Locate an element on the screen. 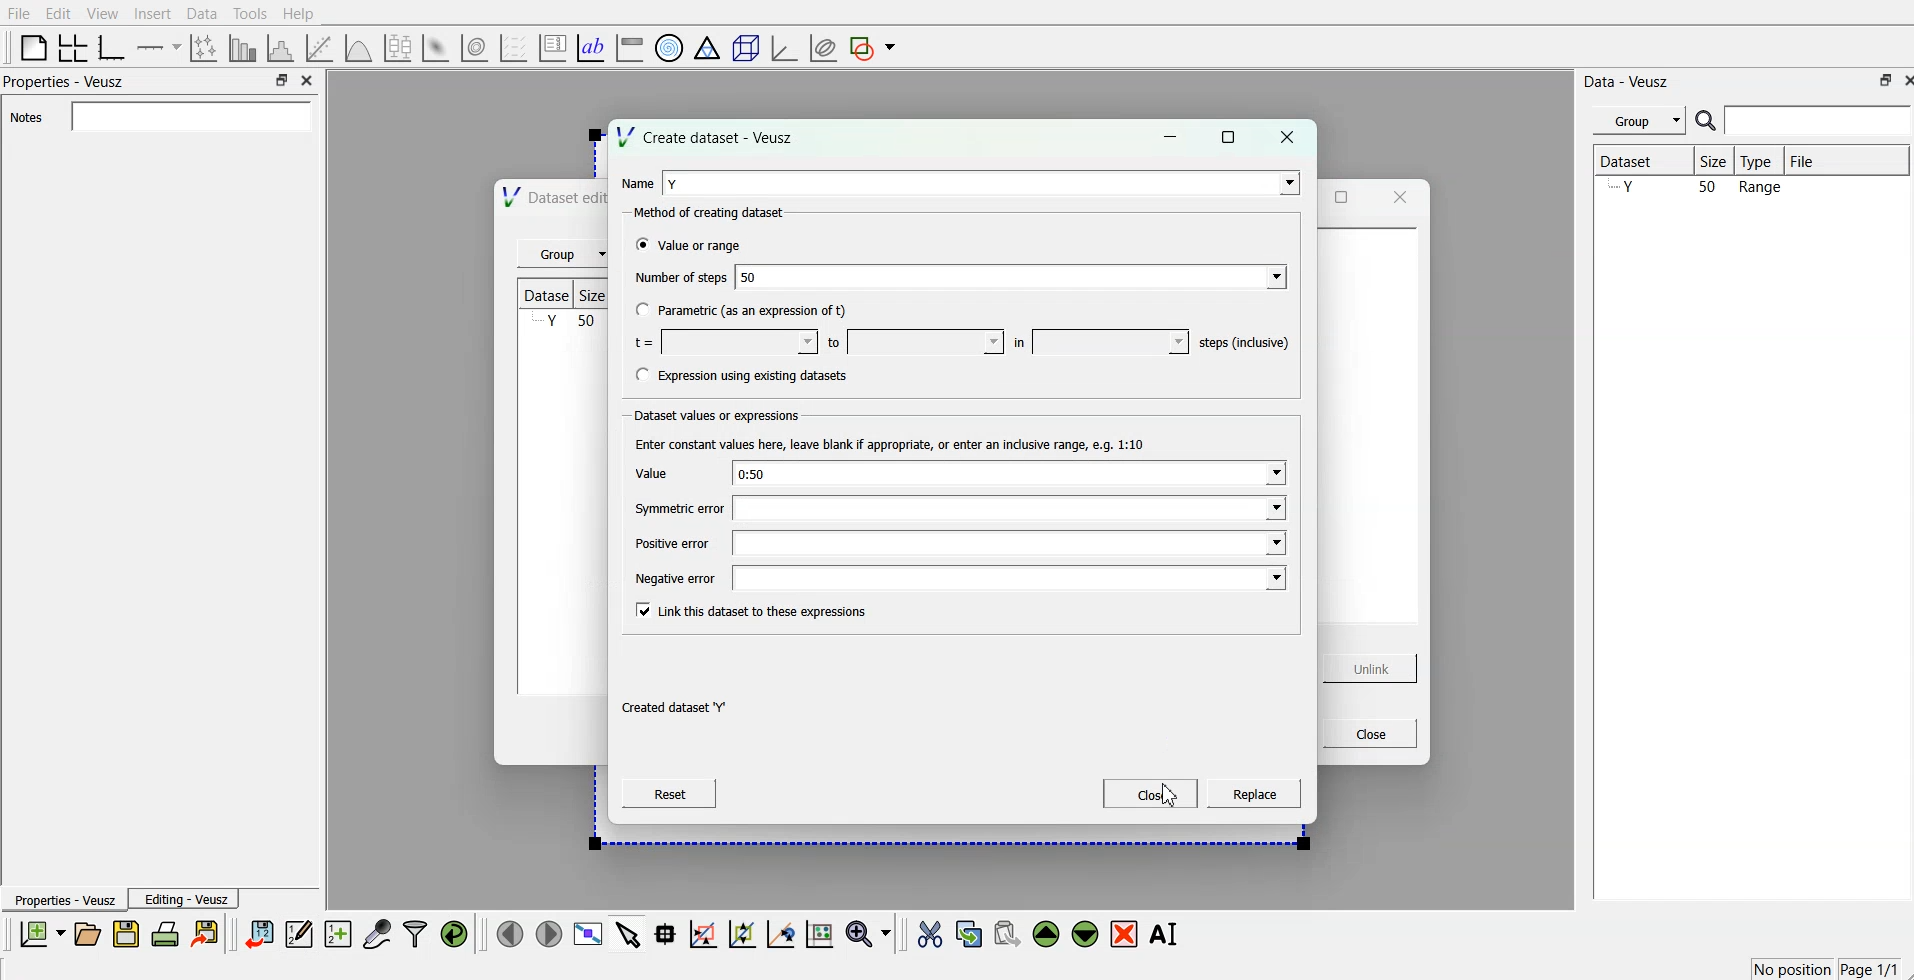  create new datasets is located at coordinates (339, 935).